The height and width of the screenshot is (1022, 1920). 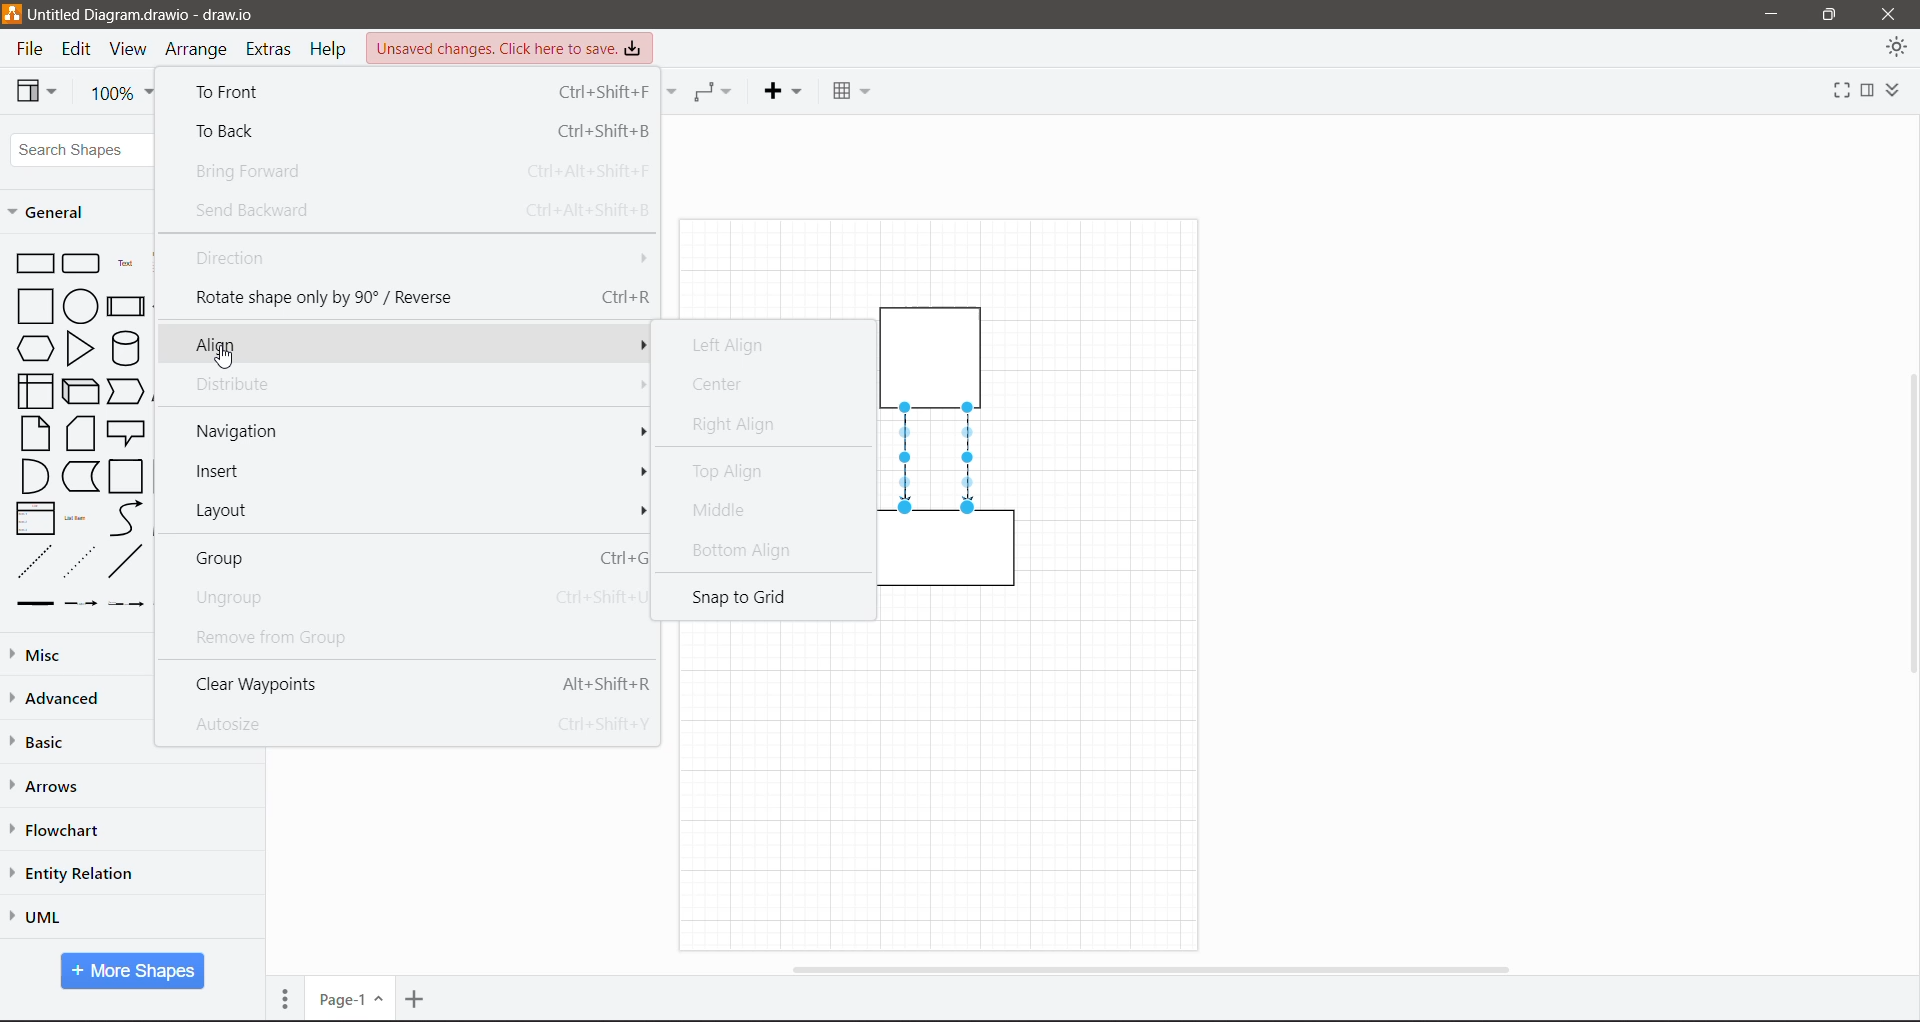 I want to click on List, so click(x=32, y=517).